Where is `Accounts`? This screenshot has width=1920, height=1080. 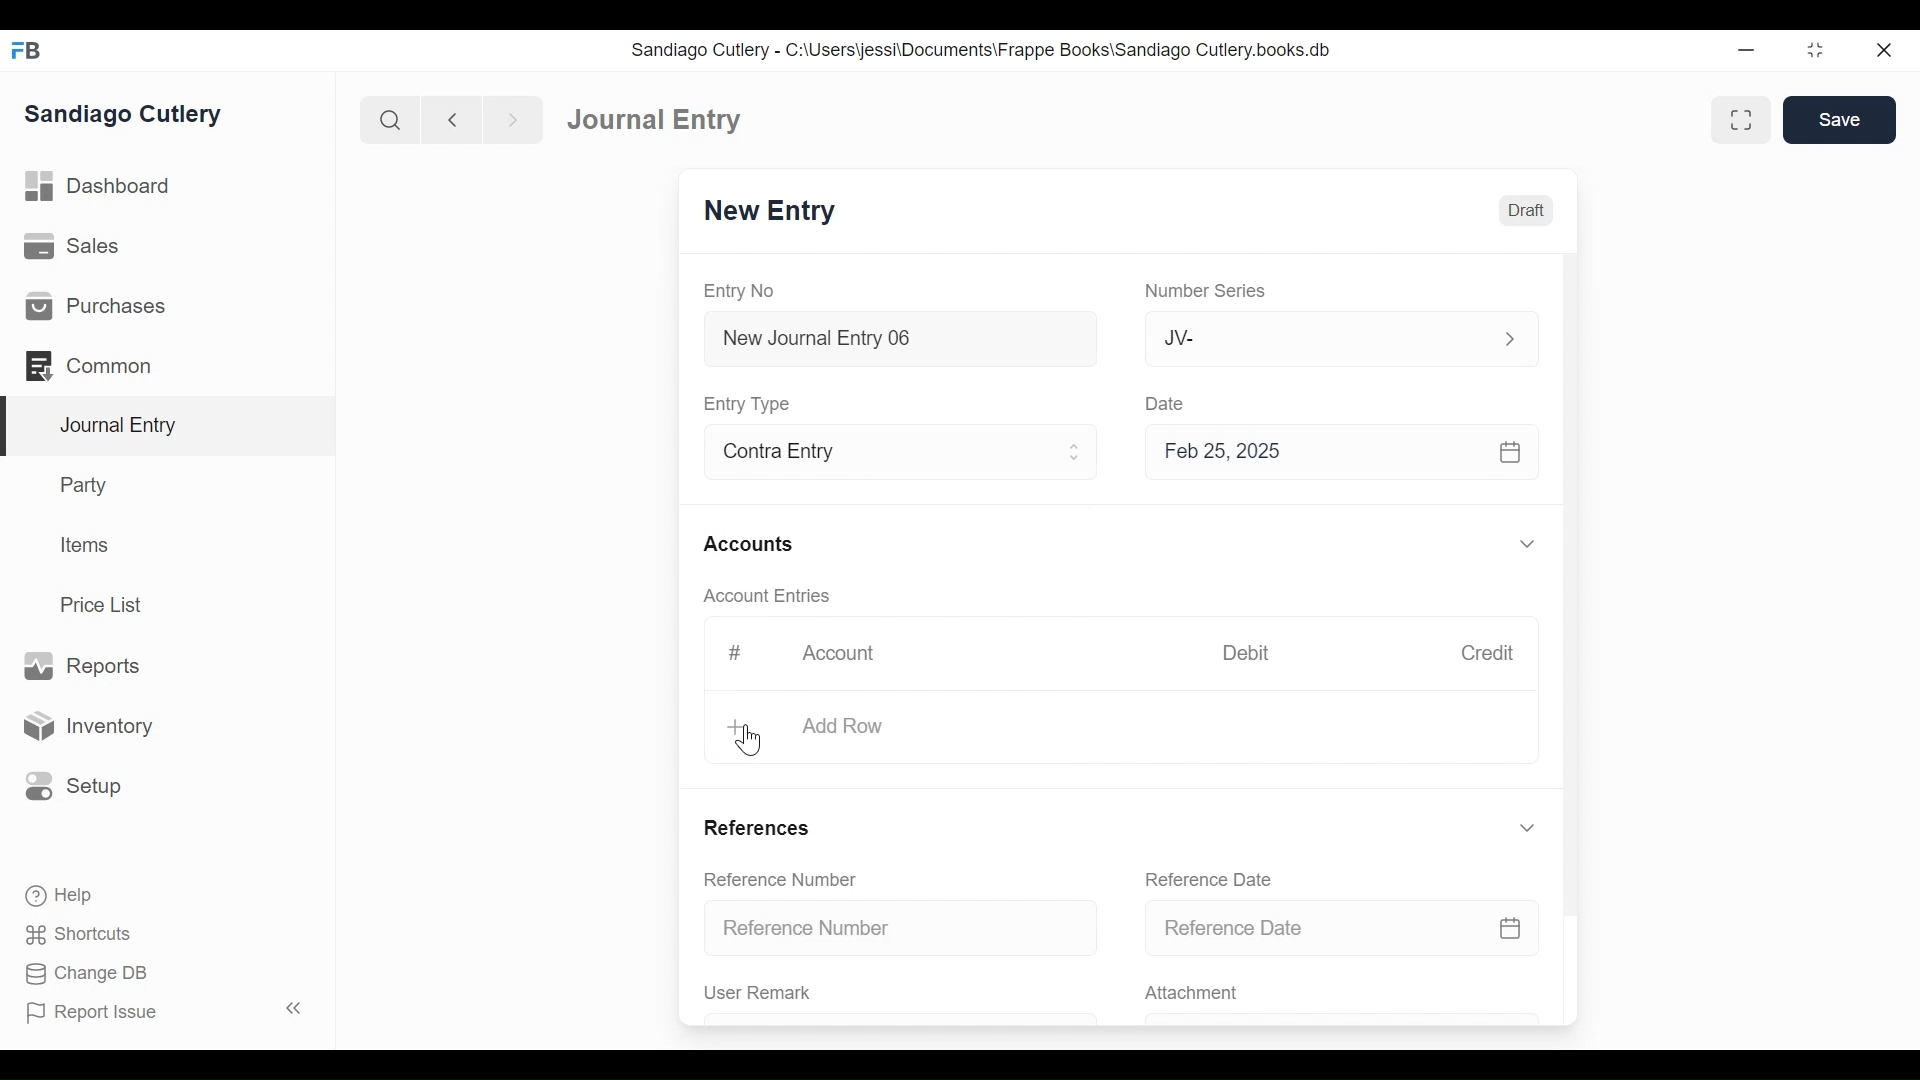
Accounts is located at coordinates (754, 546).